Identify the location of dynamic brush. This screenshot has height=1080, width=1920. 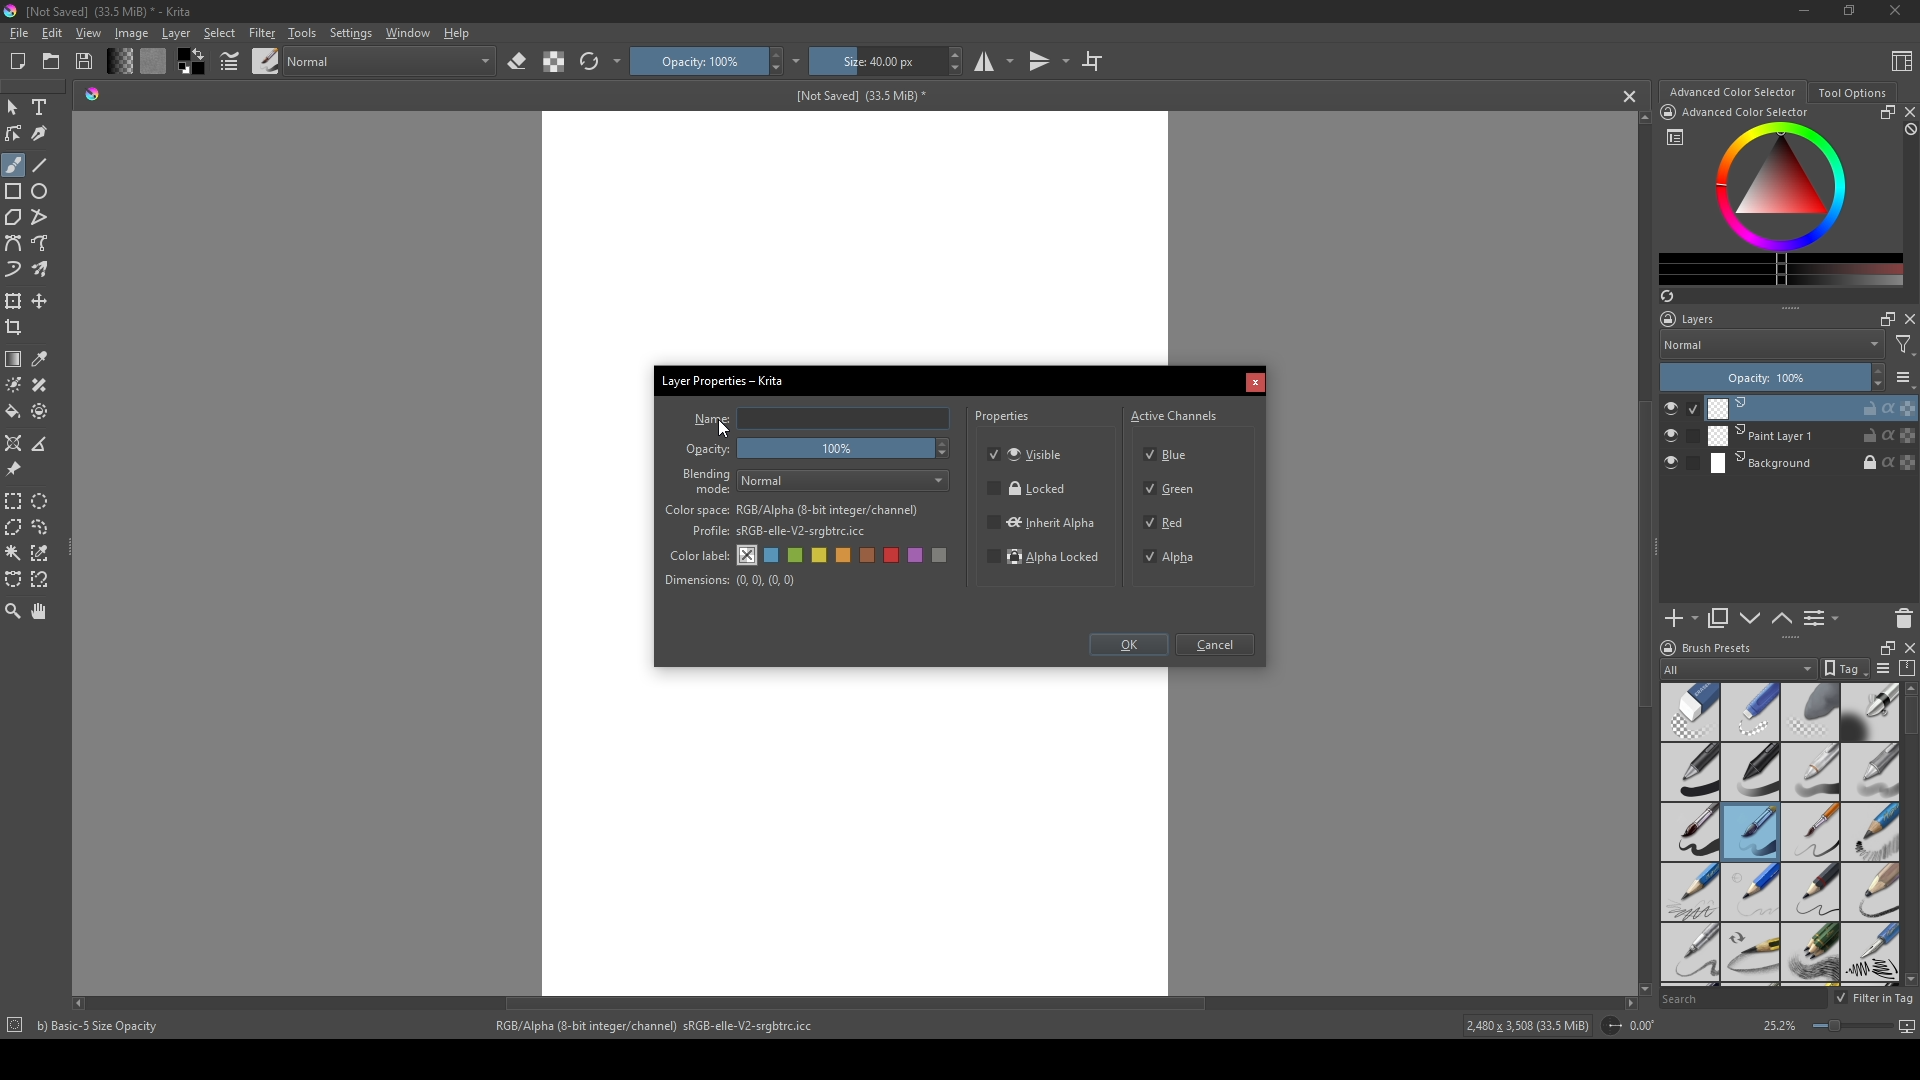
(14, 271).